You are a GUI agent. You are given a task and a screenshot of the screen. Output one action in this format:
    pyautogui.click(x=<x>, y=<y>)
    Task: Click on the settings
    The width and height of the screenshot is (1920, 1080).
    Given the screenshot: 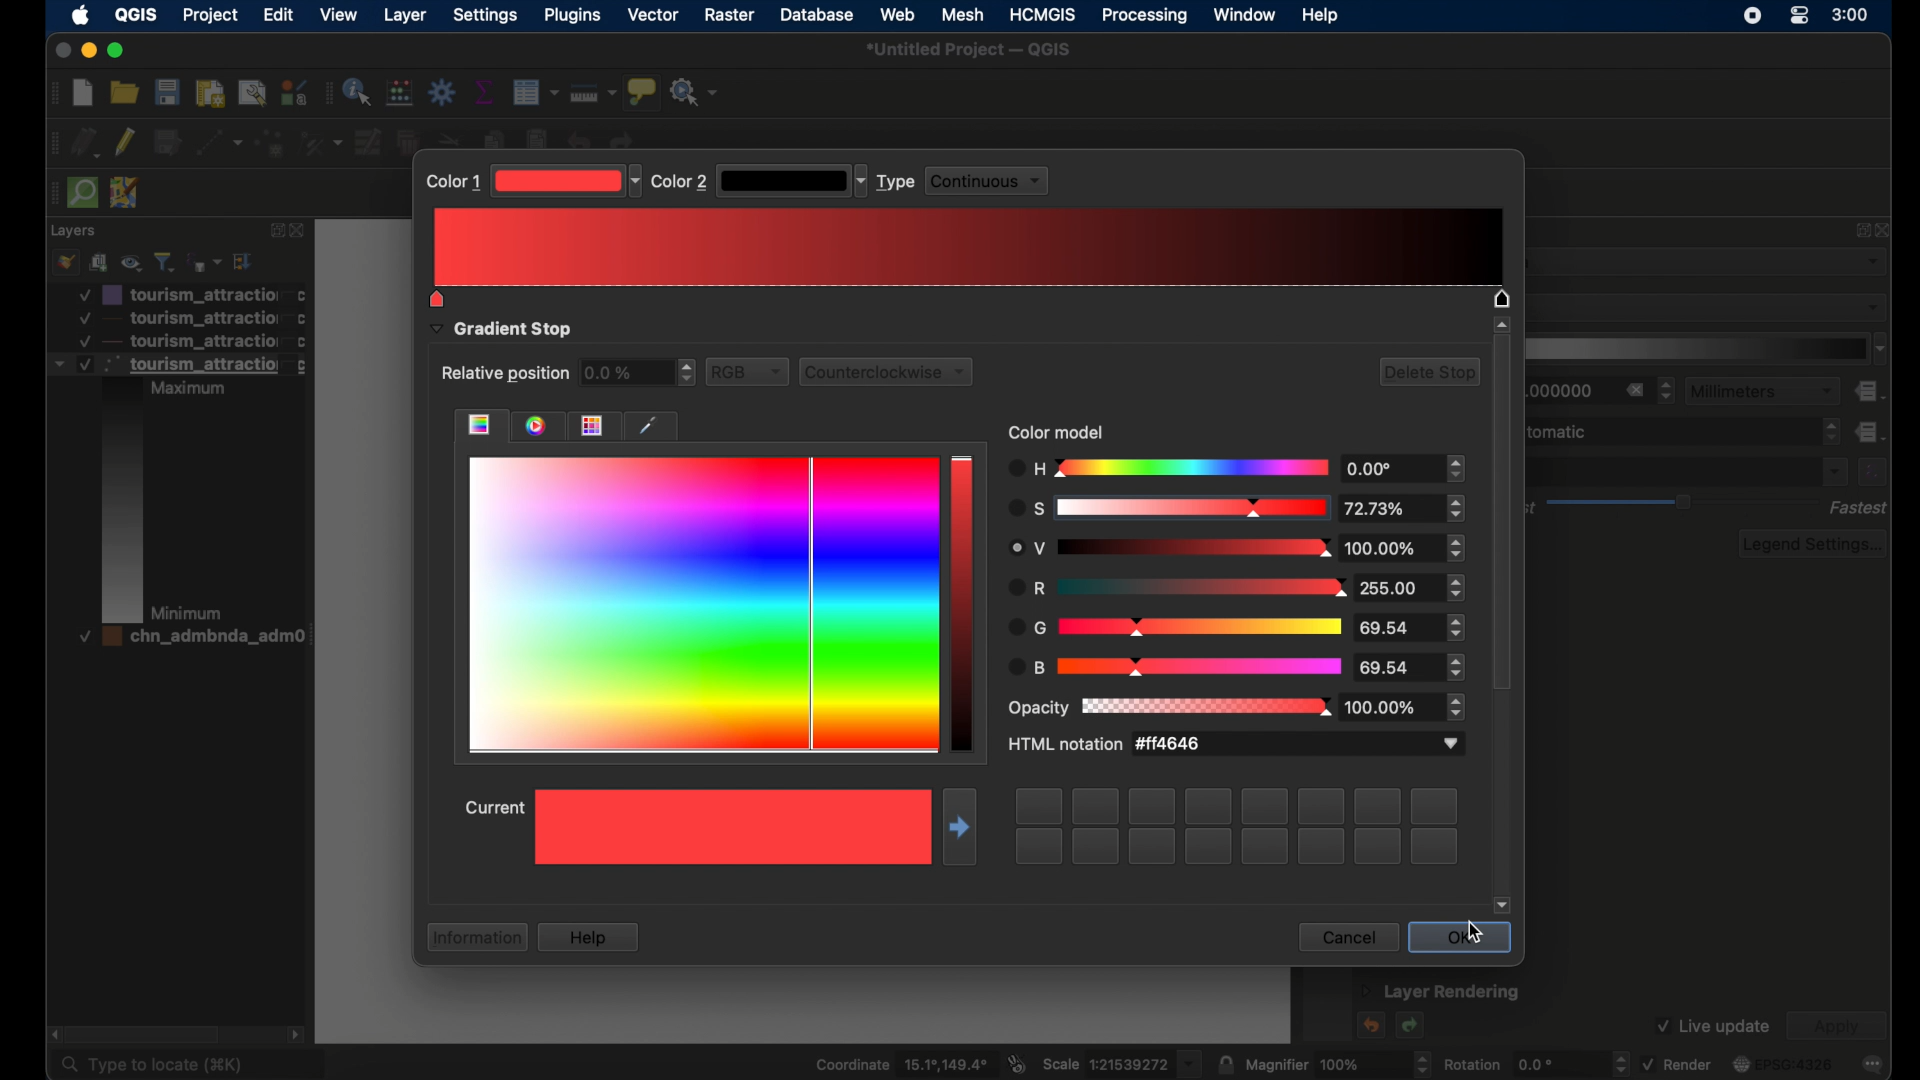 What is the action you would take?
    pyautogui.click(x=488, y=17)
    